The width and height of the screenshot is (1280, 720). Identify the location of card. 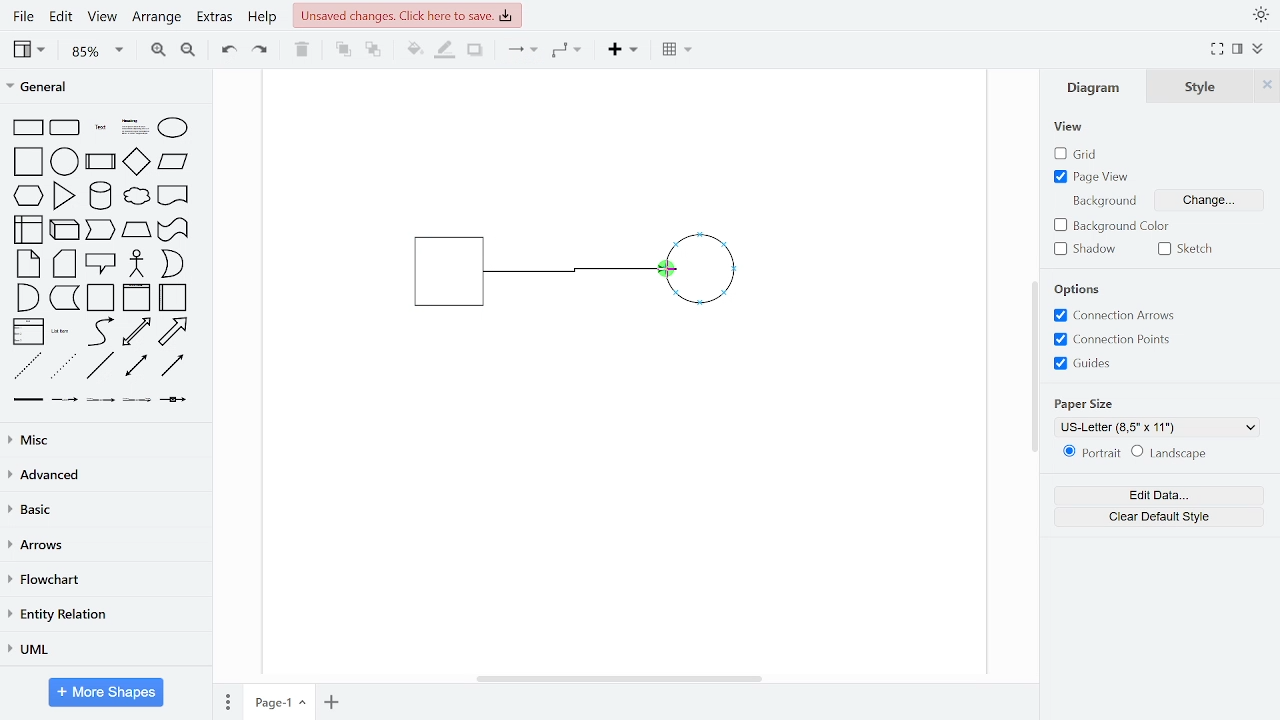
(66, 264).